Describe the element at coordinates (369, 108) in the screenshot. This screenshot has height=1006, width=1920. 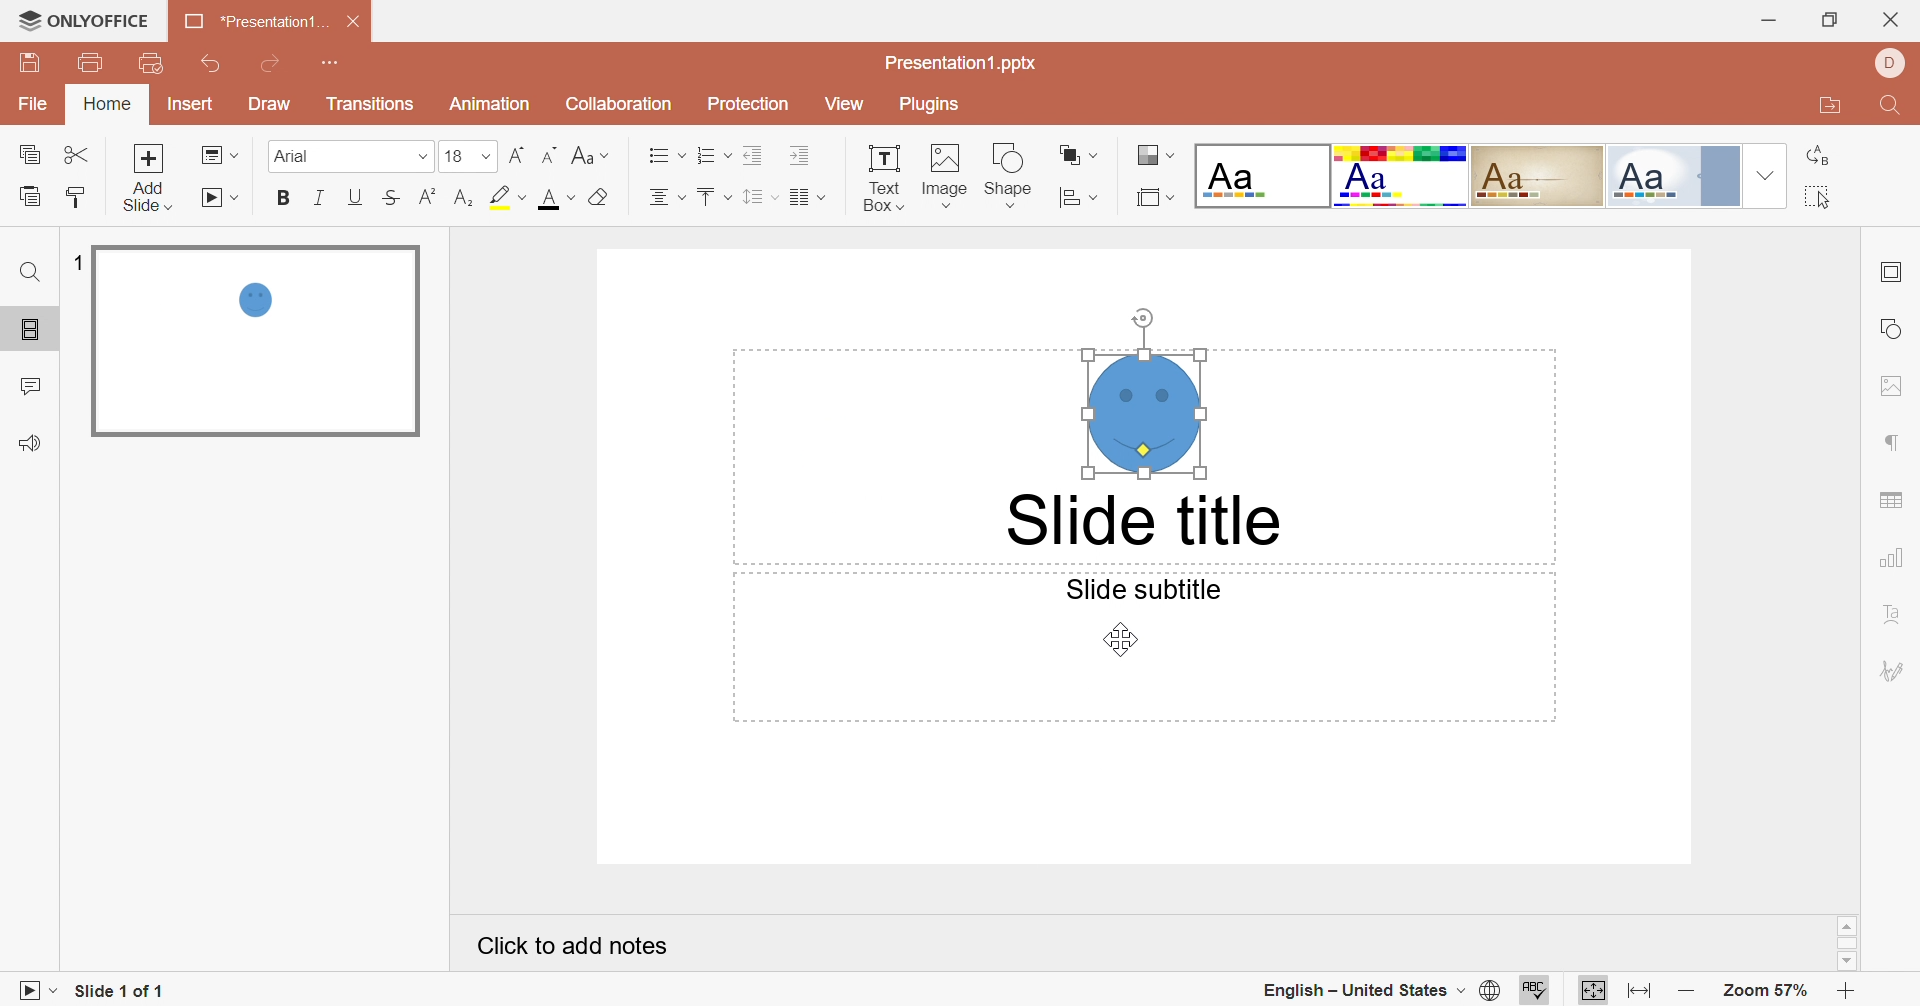
I see `Transitions` at that location.